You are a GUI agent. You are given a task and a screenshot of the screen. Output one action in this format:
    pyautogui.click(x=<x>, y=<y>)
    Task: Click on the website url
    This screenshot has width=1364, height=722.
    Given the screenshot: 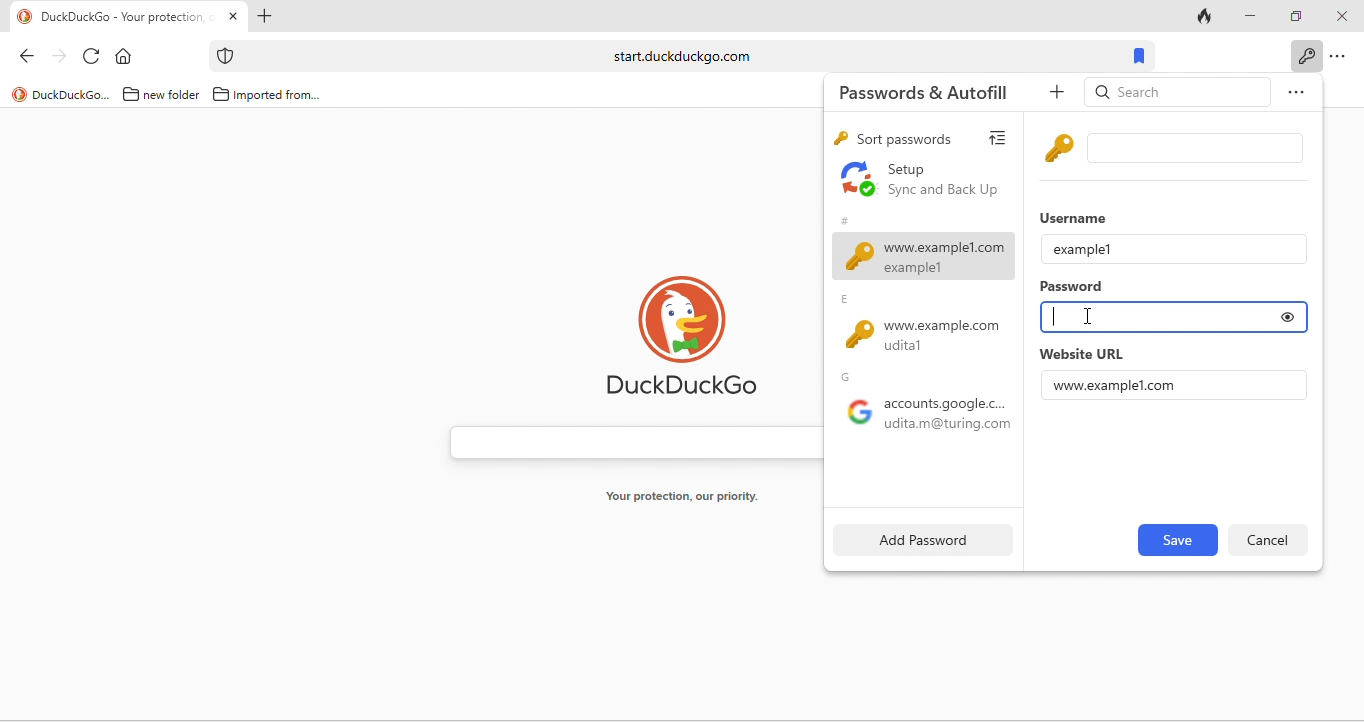 What is the action you would take?
    pyautogui.click(x=1081, y=354)
    